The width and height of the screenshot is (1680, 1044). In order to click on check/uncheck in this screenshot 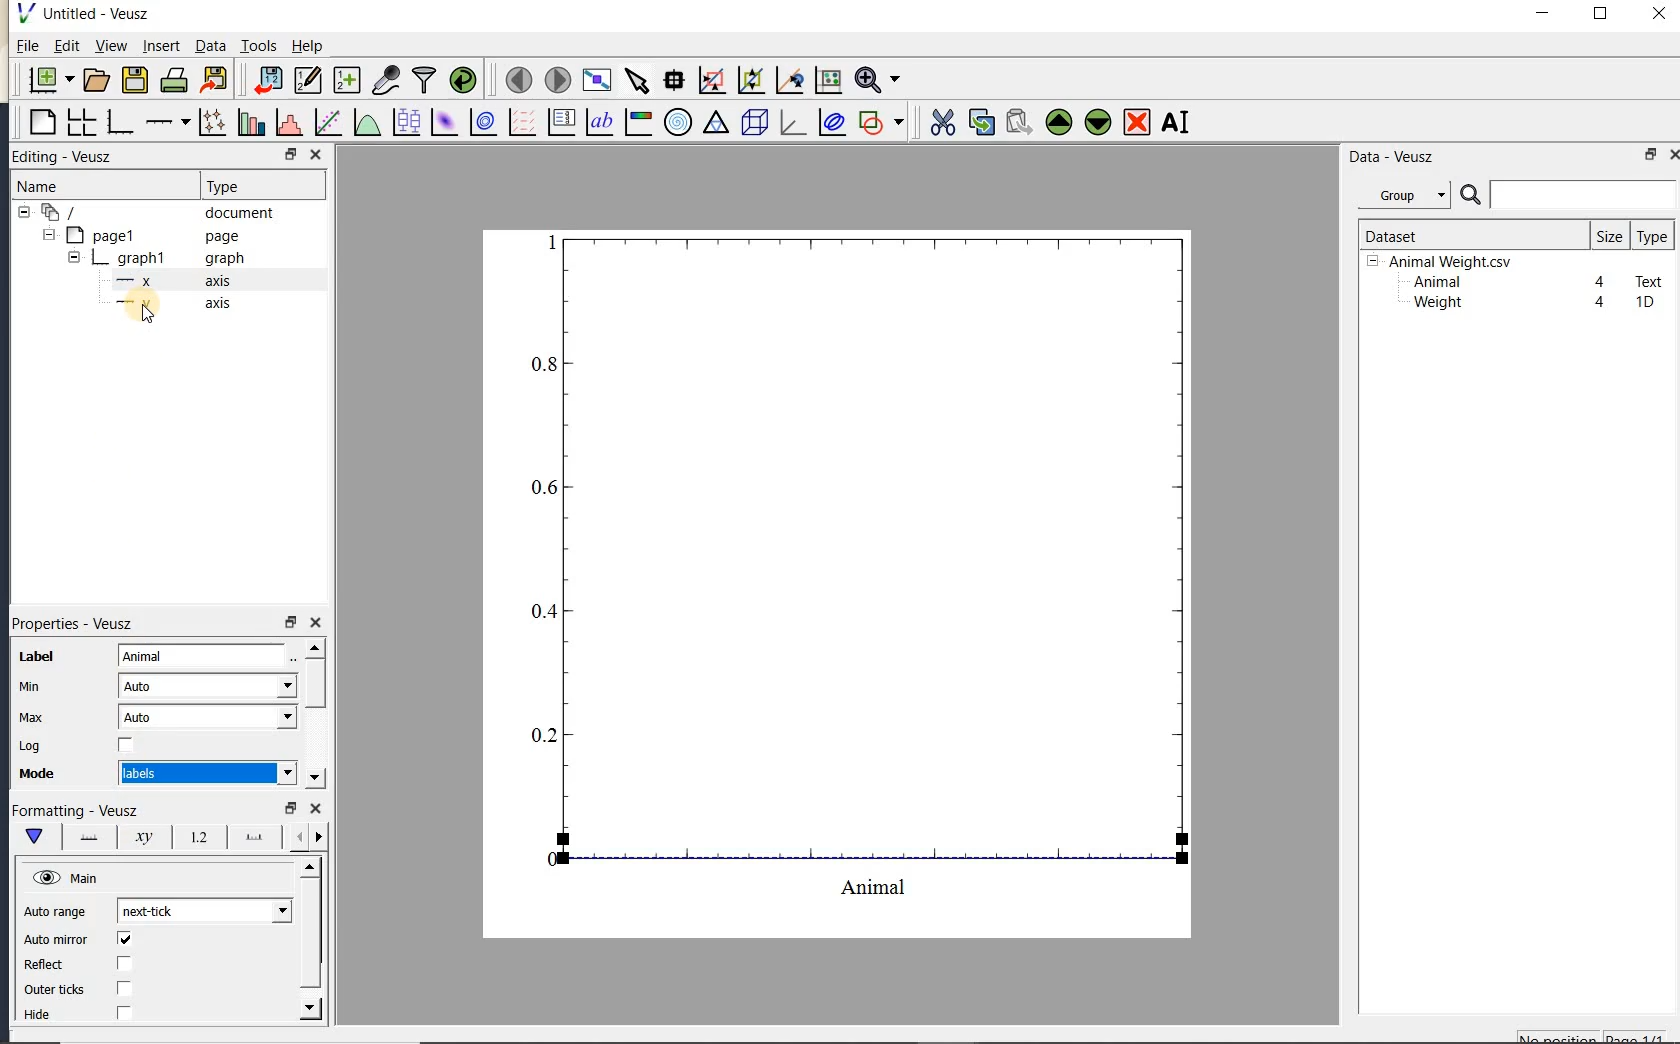, I will do `click(123, 965)`.